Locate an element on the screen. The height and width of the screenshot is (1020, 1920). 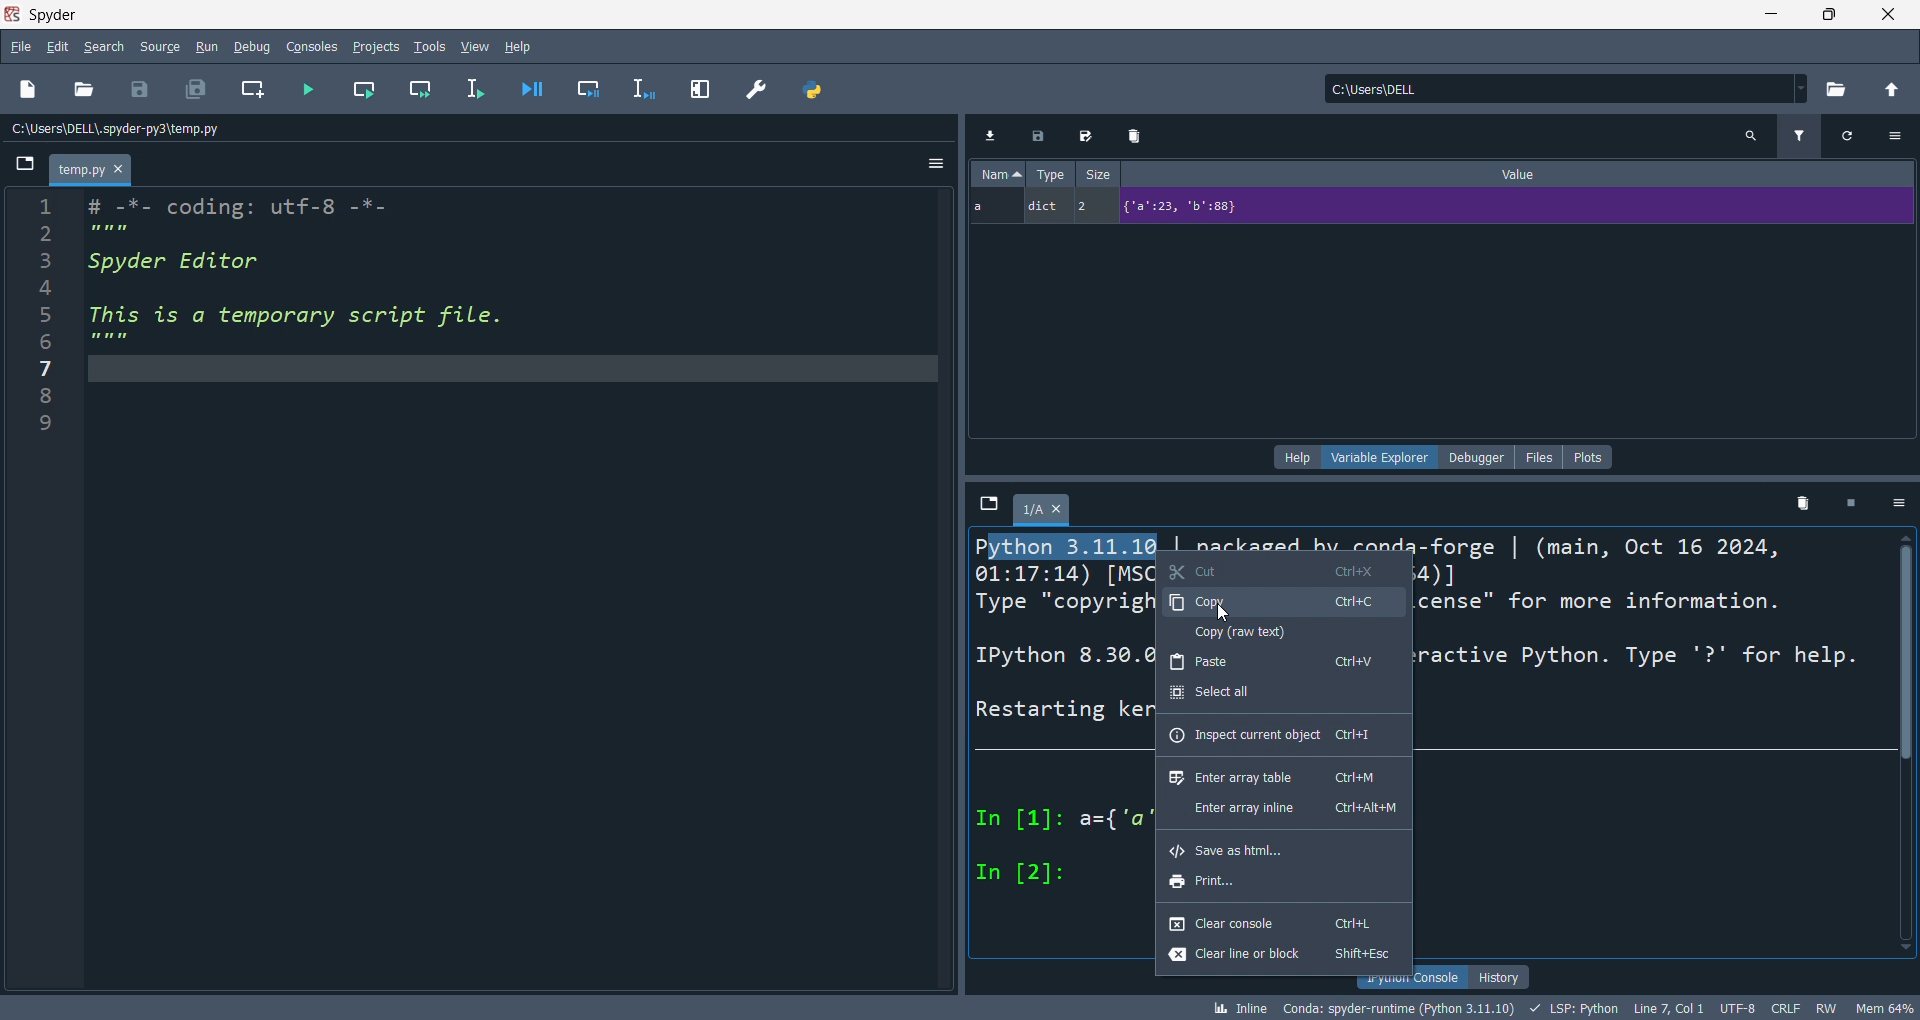
line number is located at coordinates (40, 589).